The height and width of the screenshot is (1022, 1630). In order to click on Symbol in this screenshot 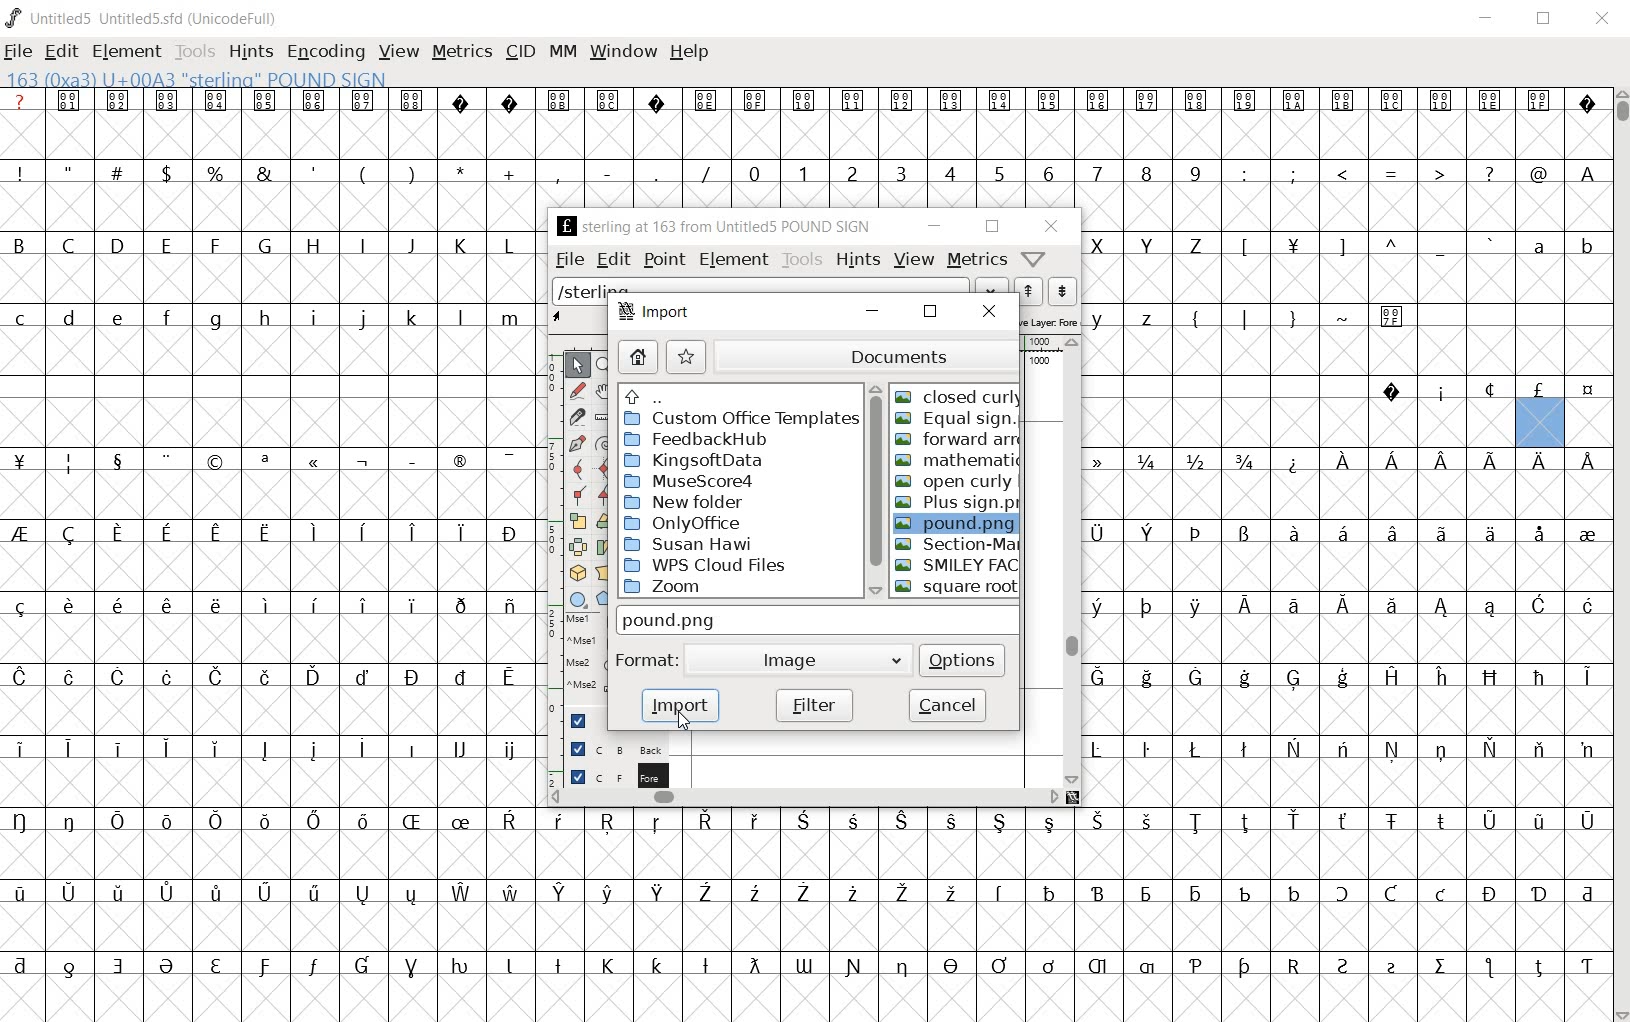, I will do `click(1391, 823)`.